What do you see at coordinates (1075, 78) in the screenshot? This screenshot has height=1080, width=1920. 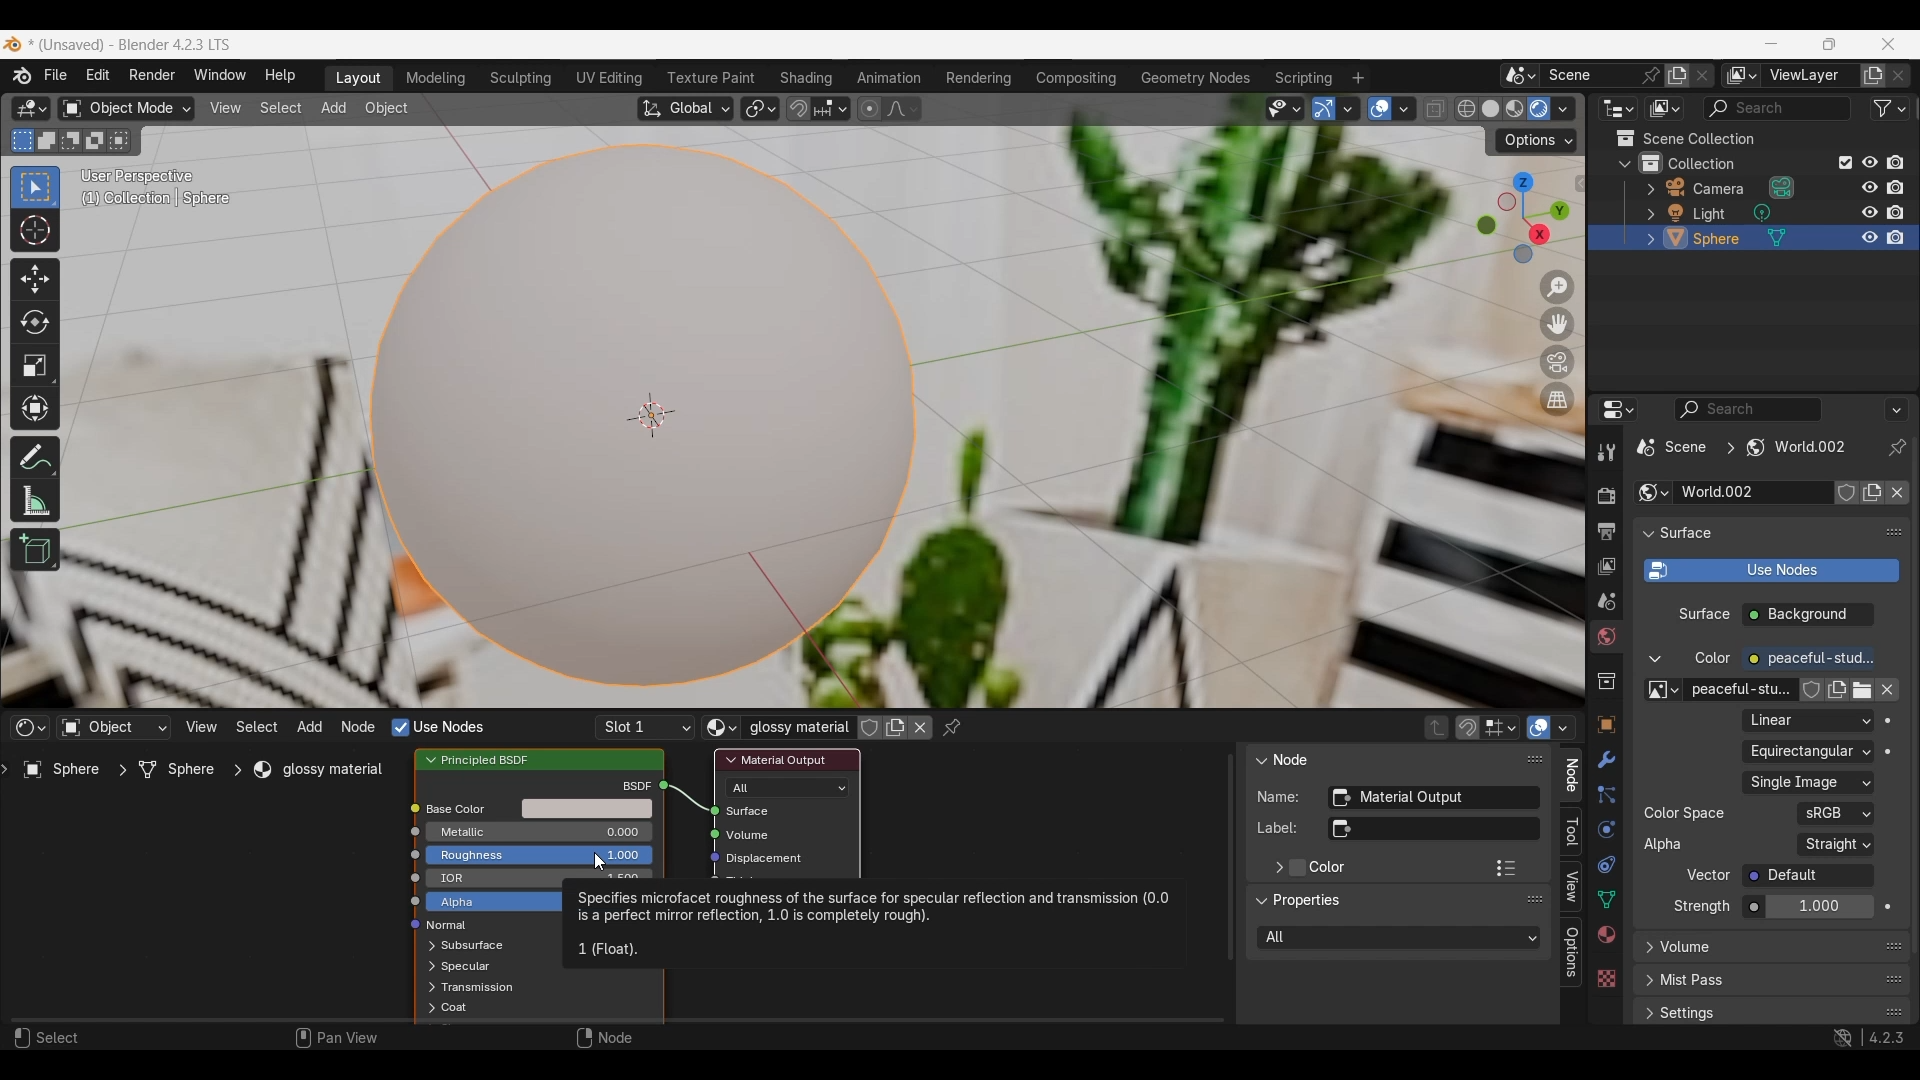 I see `Compositing workspace` at bounding box center [1075, 78].